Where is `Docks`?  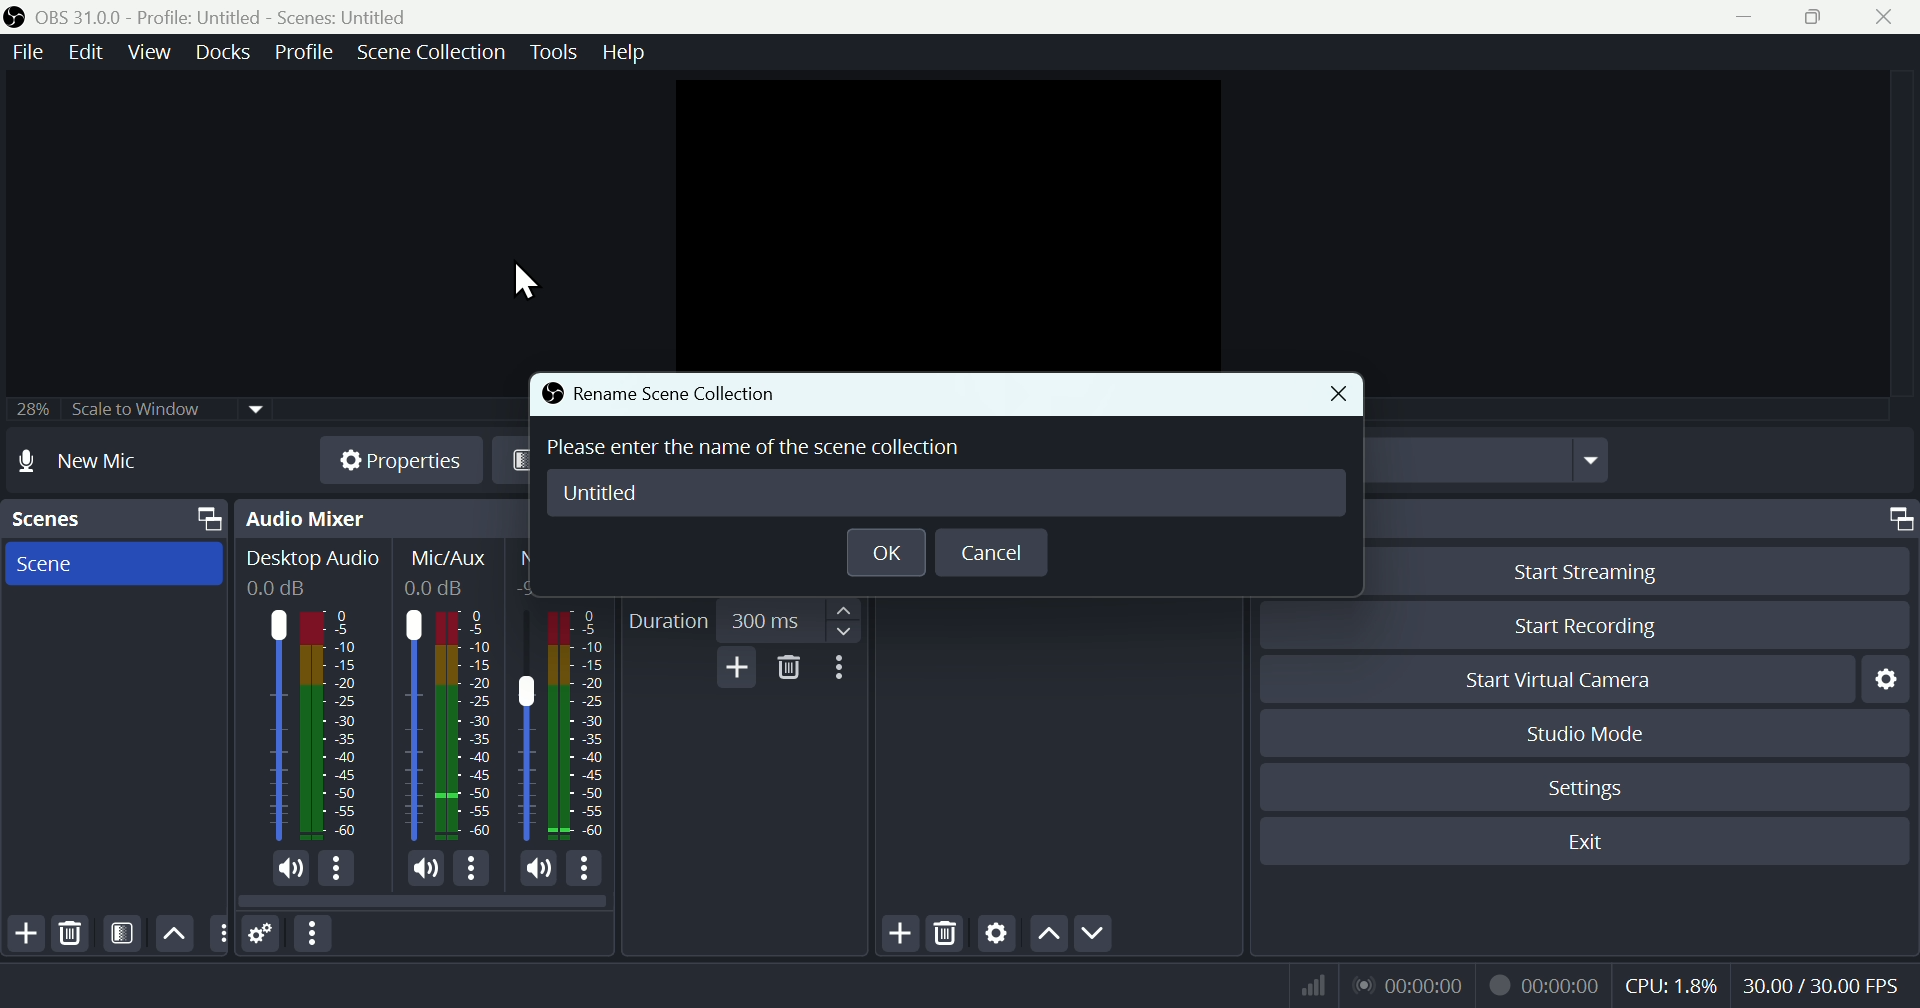 Docks is located at coordinates (219, 56).